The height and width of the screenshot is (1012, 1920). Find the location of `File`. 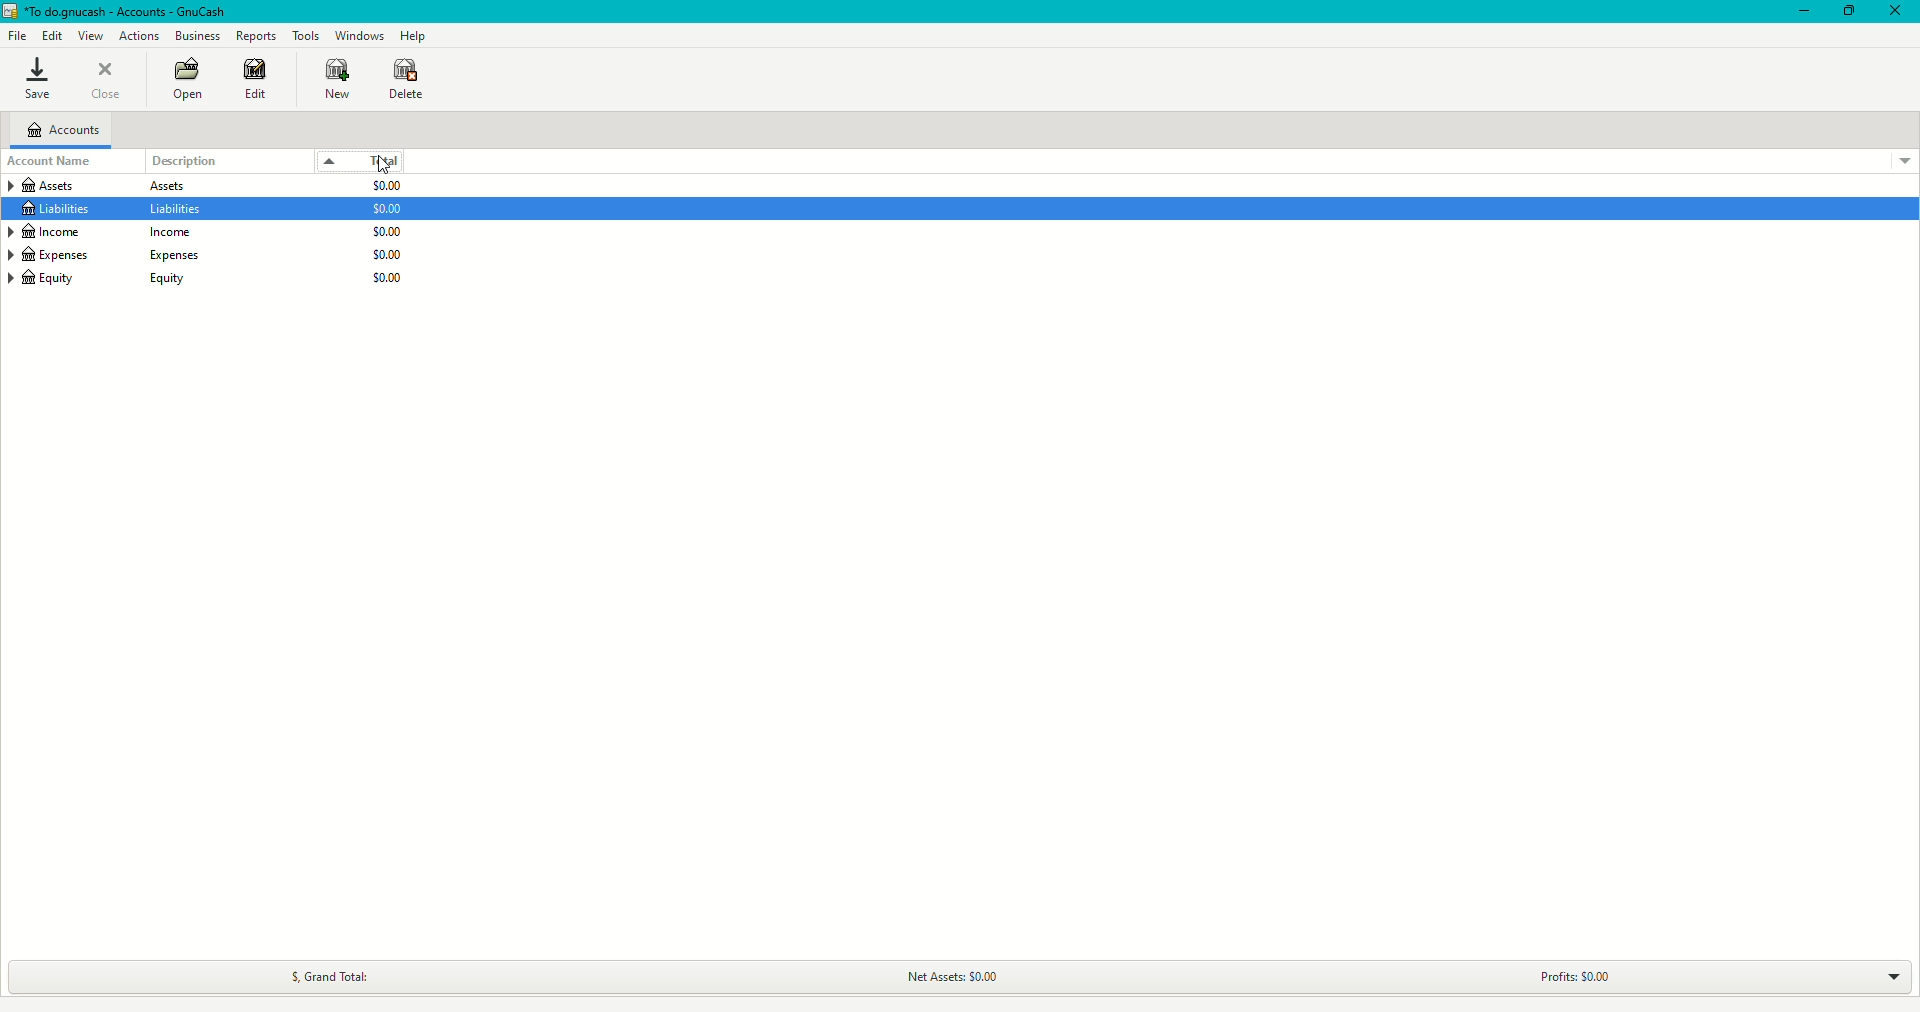

File is located at coordinates (14, 33).